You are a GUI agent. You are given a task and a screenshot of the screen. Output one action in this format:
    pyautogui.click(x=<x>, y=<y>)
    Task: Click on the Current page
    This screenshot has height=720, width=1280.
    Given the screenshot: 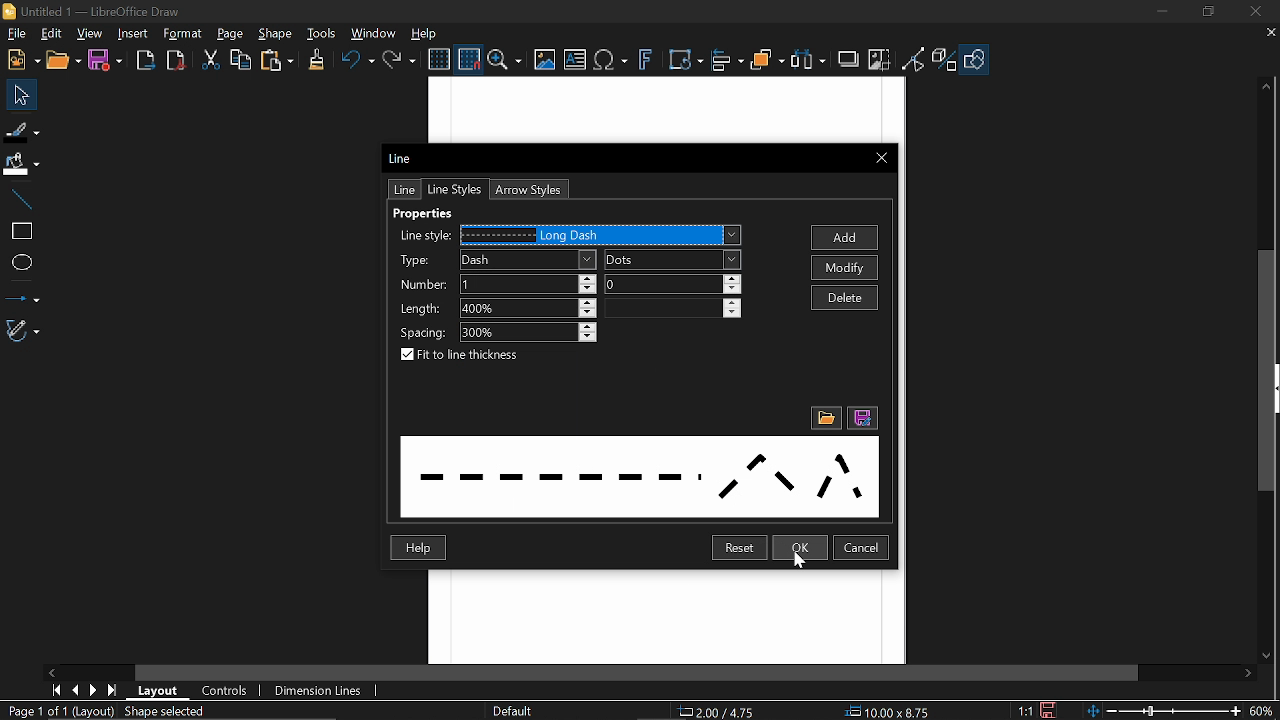 What is the action you would take?
    pyautogui.click(x=58, y=711)
    